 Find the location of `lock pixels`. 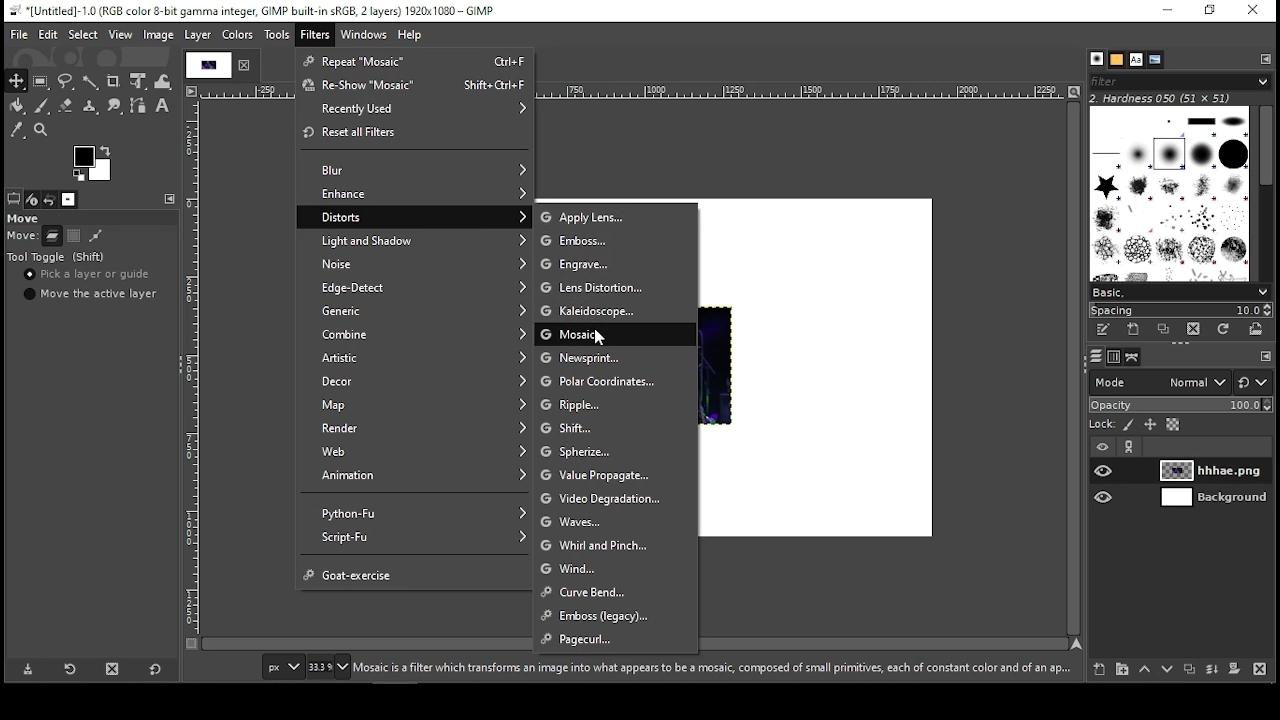

lock pixels is located at coordinates (1129, 425).